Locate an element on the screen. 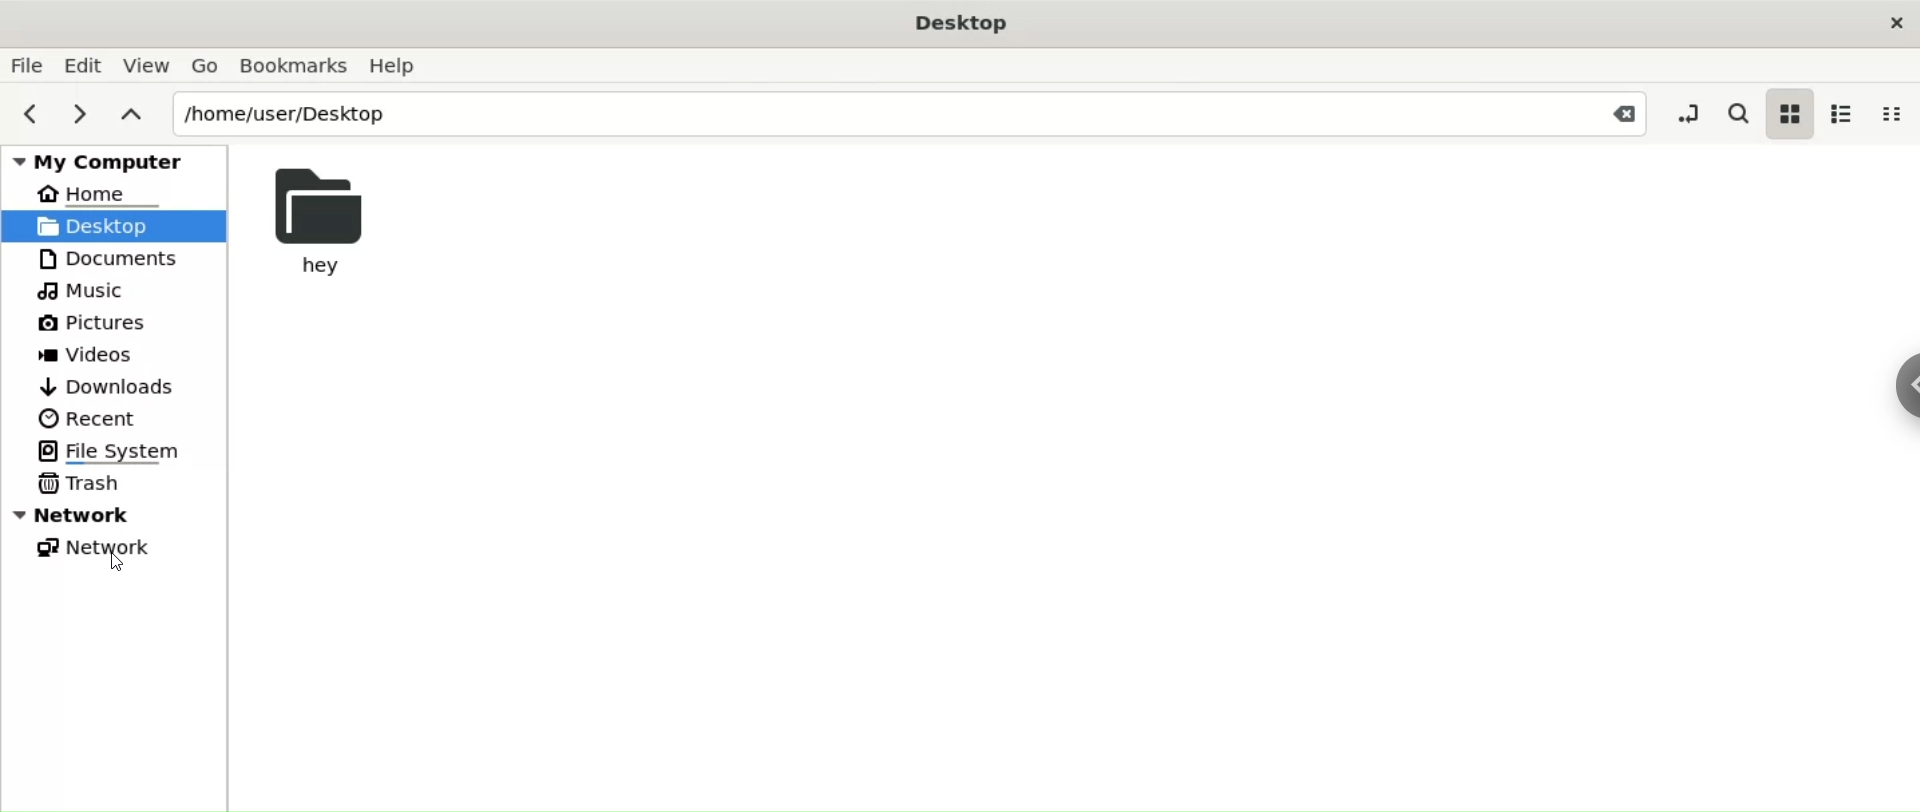  parent folders is located at coordinates (129, 111).